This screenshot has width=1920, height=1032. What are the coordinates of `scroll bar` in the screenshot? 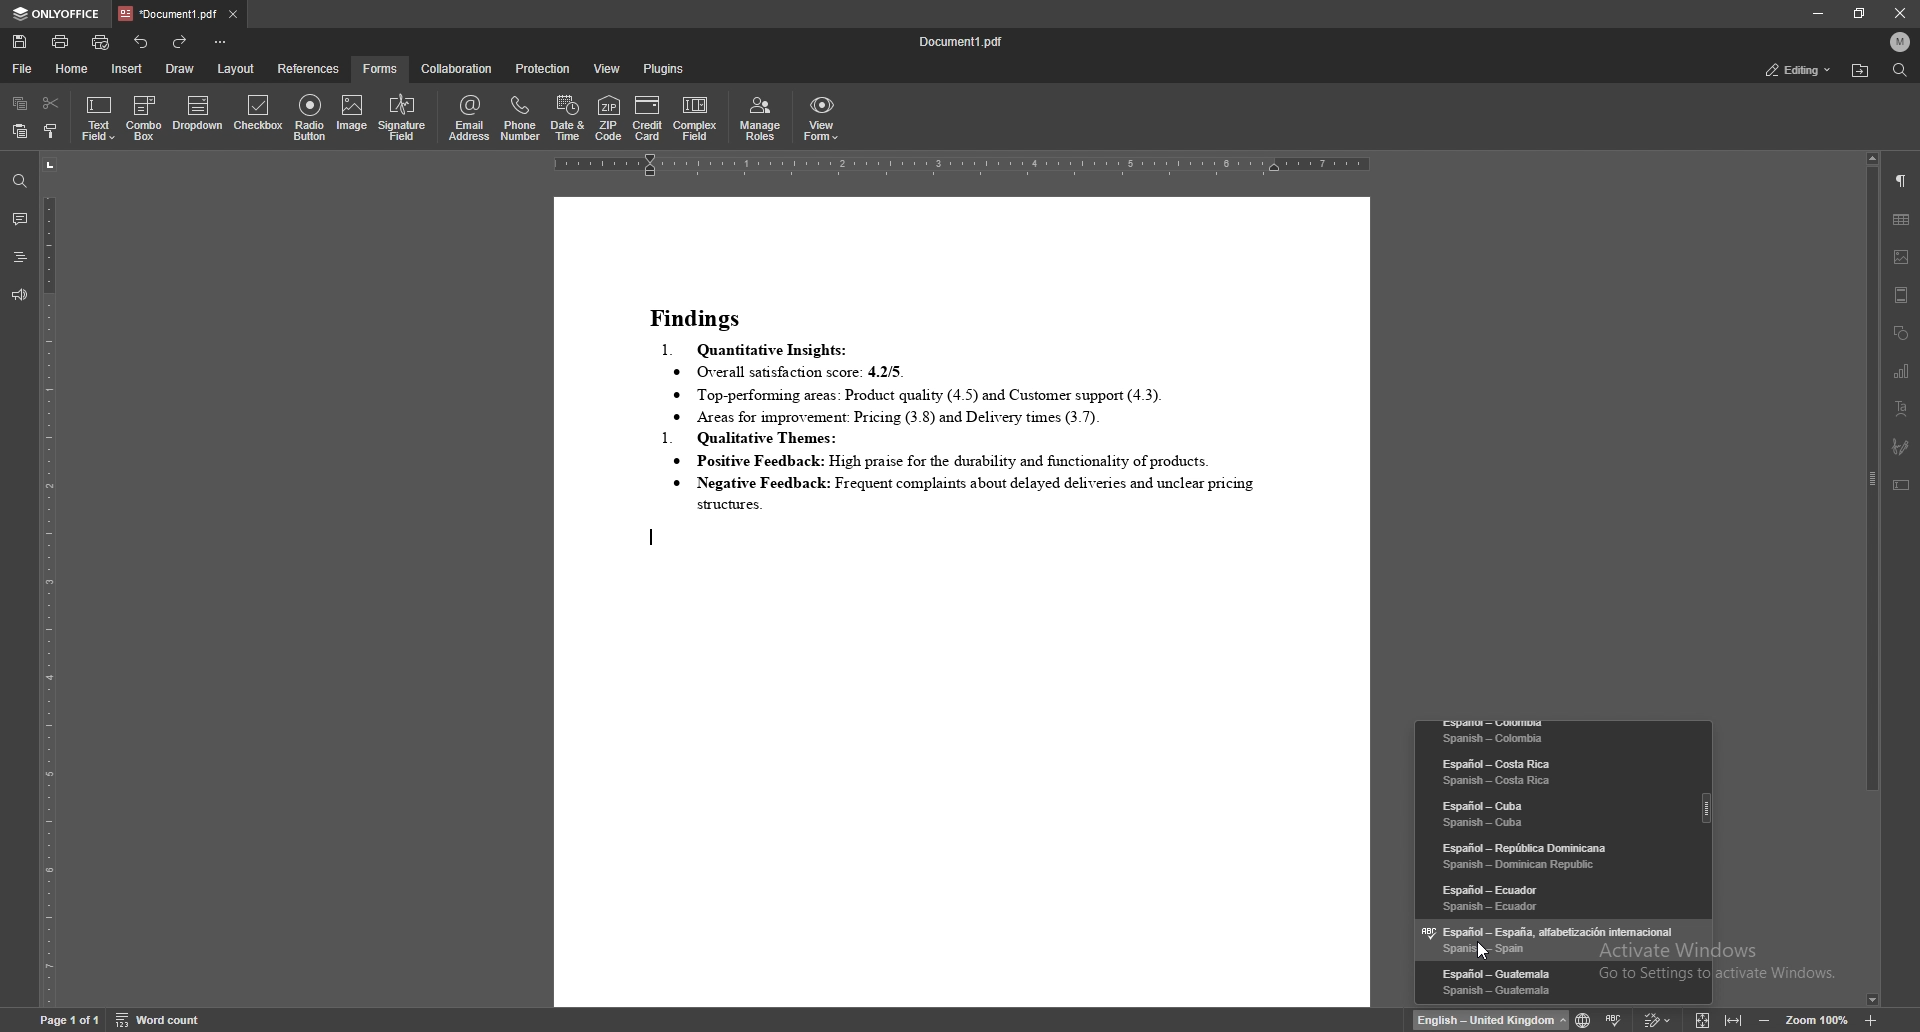 It's located at (1709, 861).